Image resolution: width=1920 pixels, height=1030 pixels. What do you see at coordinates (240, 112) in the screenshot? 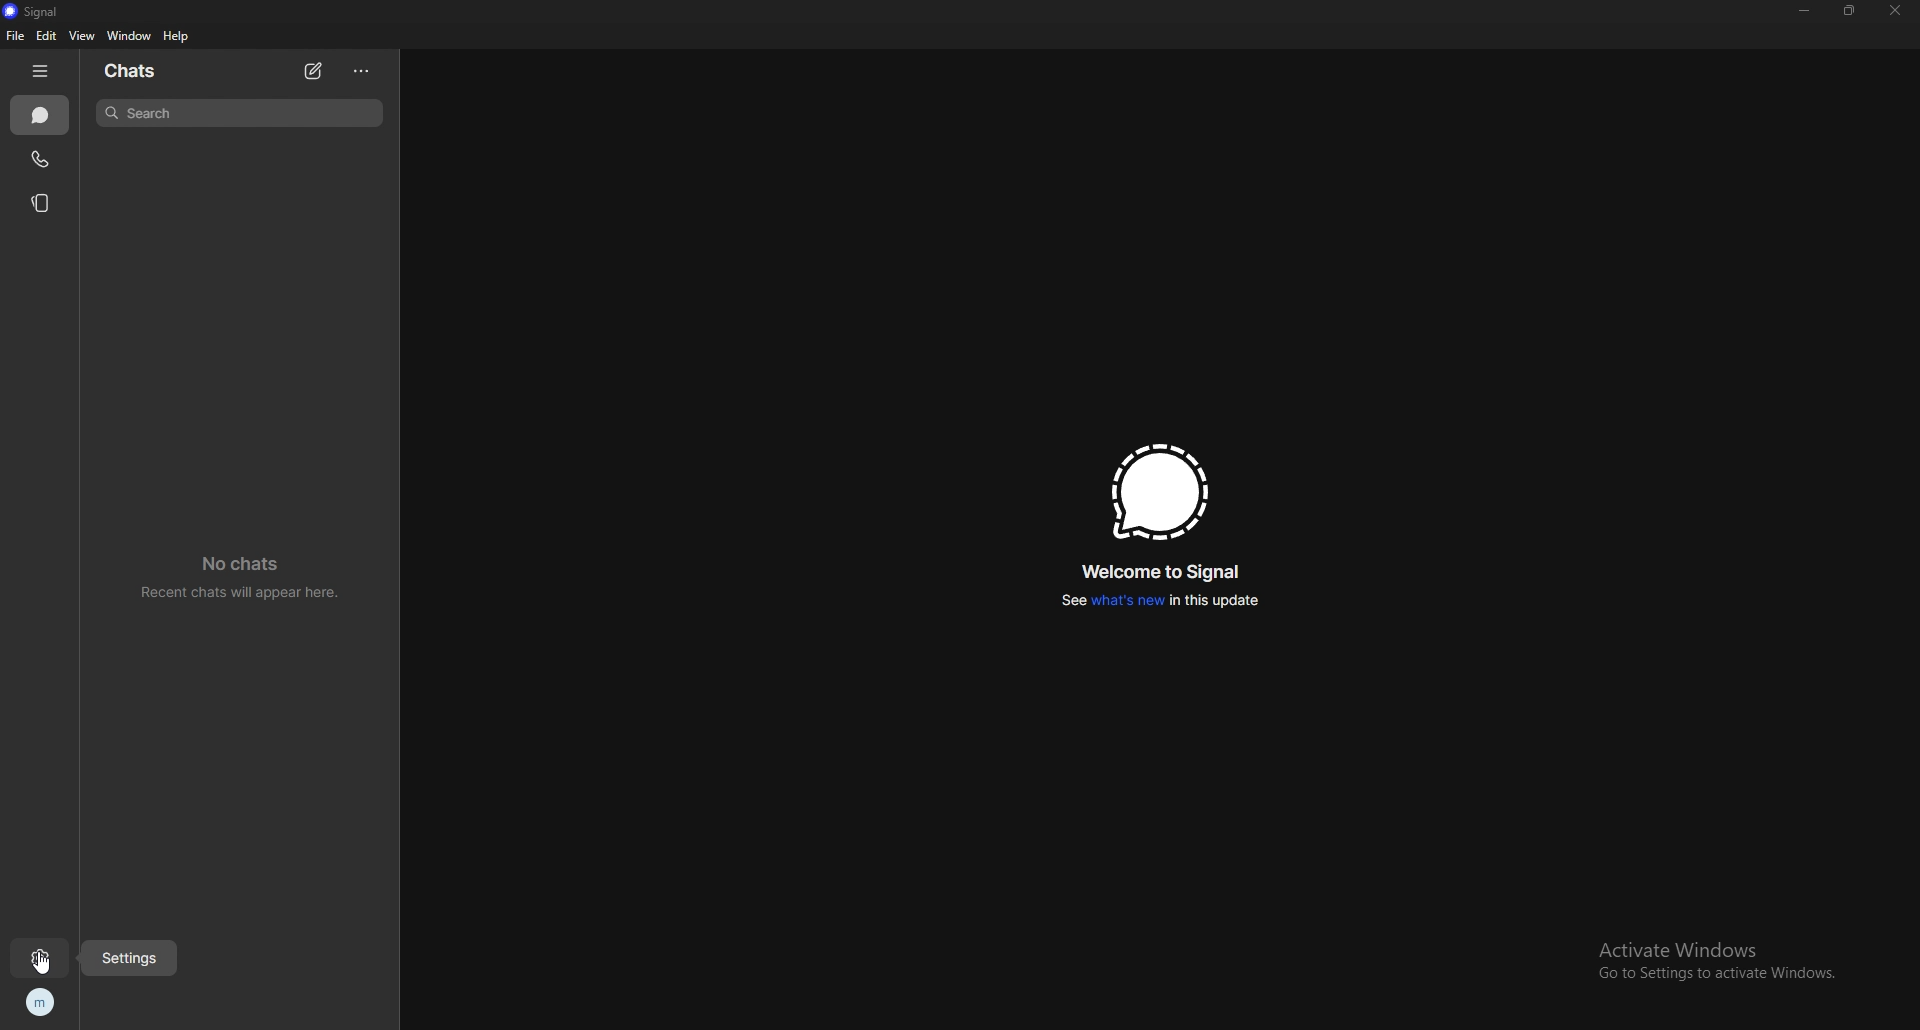
I see `search` at bounding box center [240, 112].